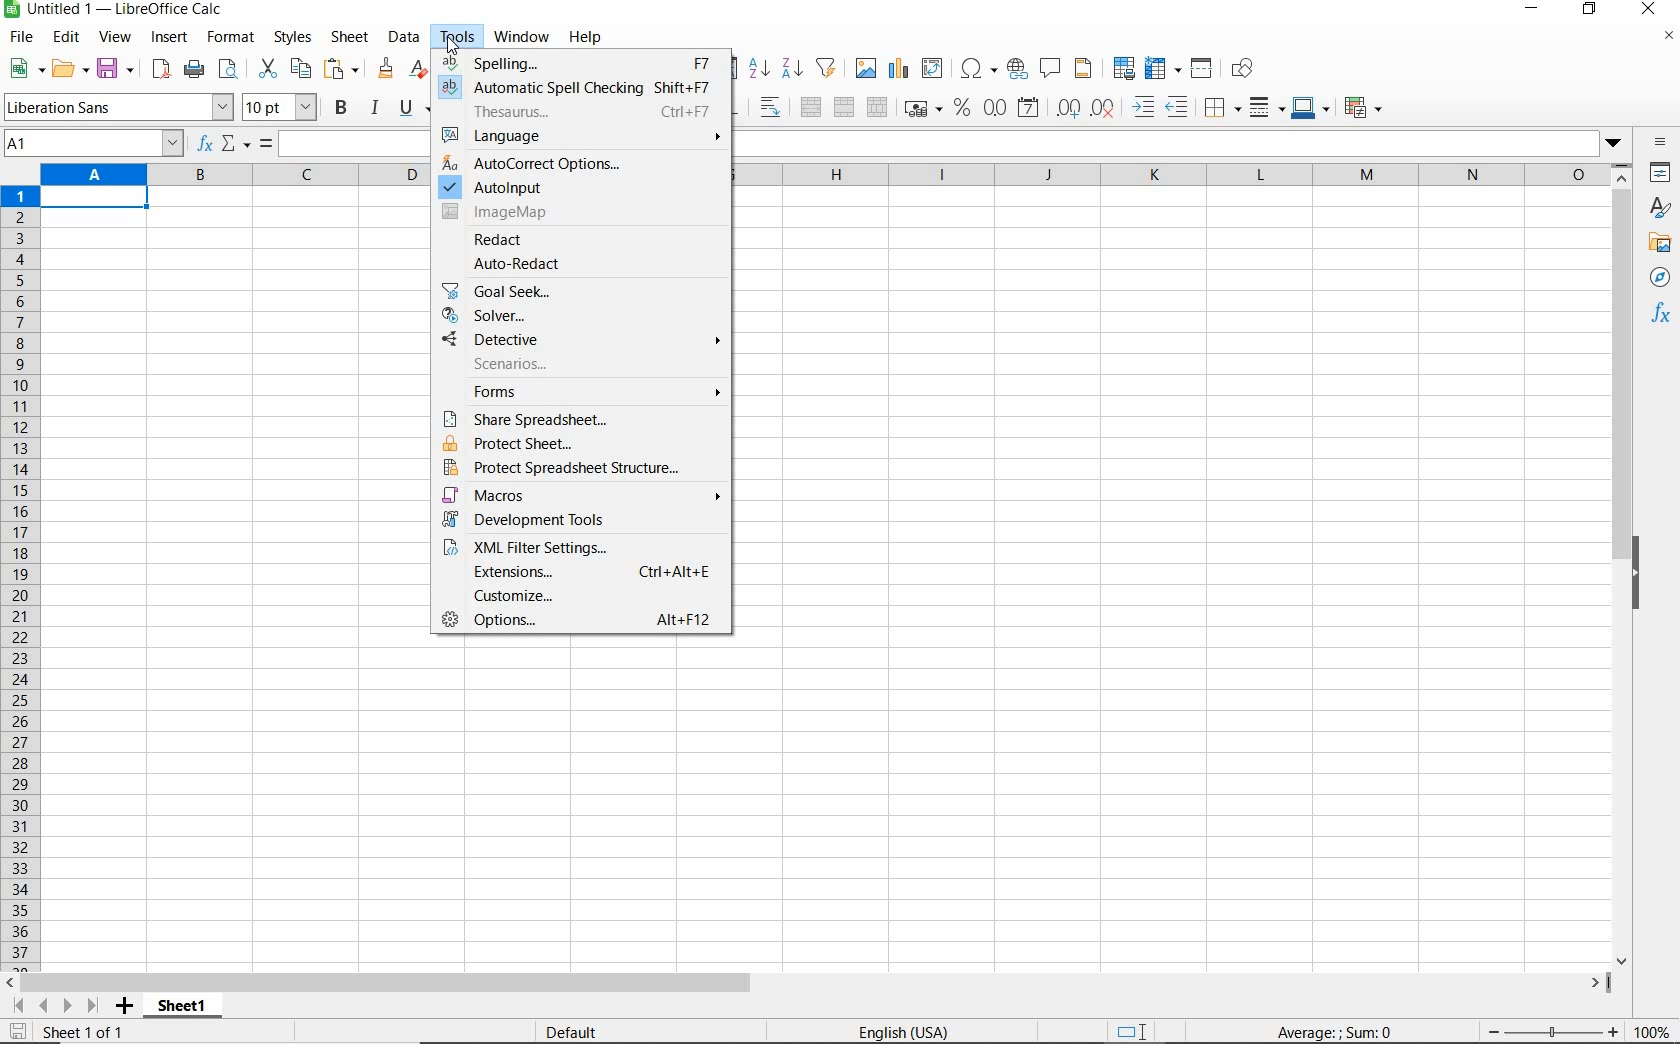 This screenshot has width=1680, height=1044. What do you see at coordinates (843, 107) in the screenshot?
I see `merge or center or unmerge cells` at bounding box center [843, 107].